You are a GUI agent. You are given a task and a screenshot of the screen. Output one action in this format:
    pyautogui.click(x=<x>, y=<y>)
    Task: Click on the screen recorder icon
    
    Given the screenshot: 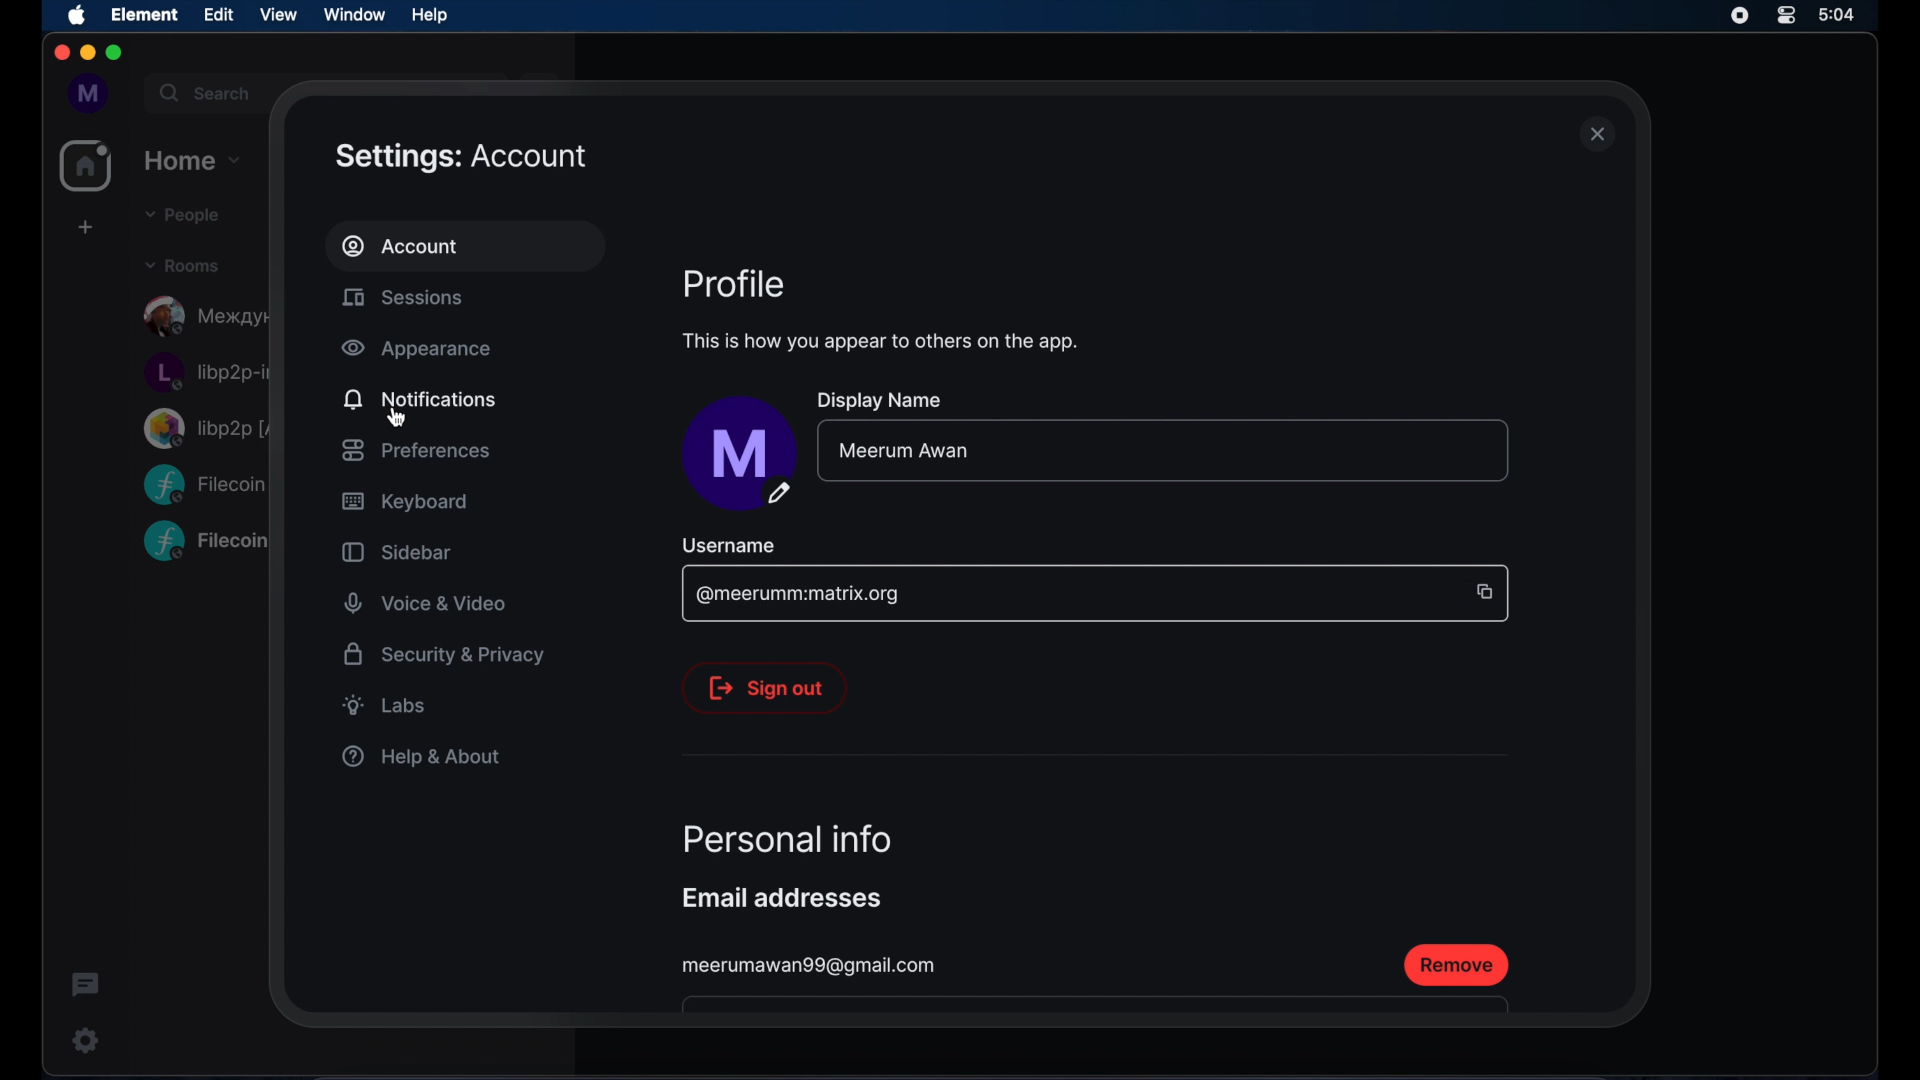 What is the action you would take?
    pyautogui.click(x=1740, y=16)
    